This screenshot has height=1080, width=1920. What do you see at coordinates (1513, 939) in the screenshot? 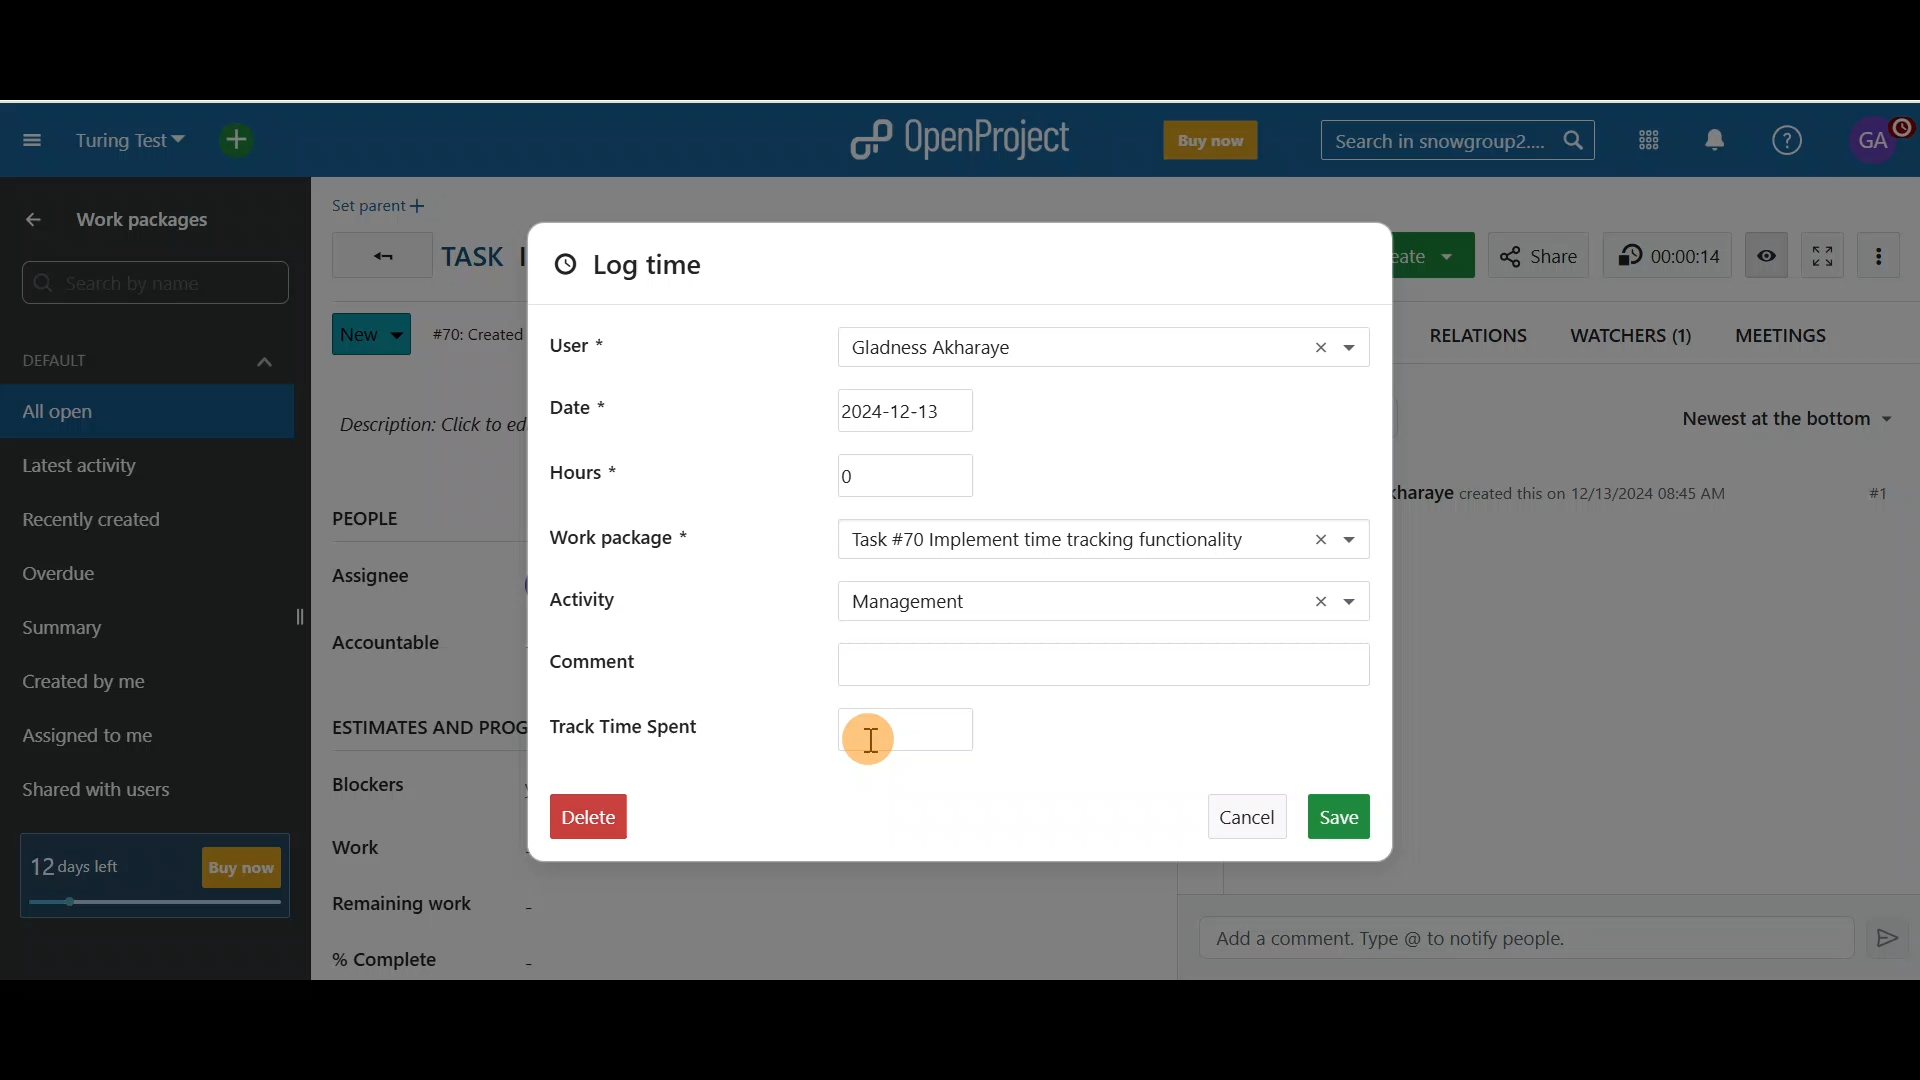
I see `Add a comment. Type @ to notify people.` at bounding box center [1513, 939].